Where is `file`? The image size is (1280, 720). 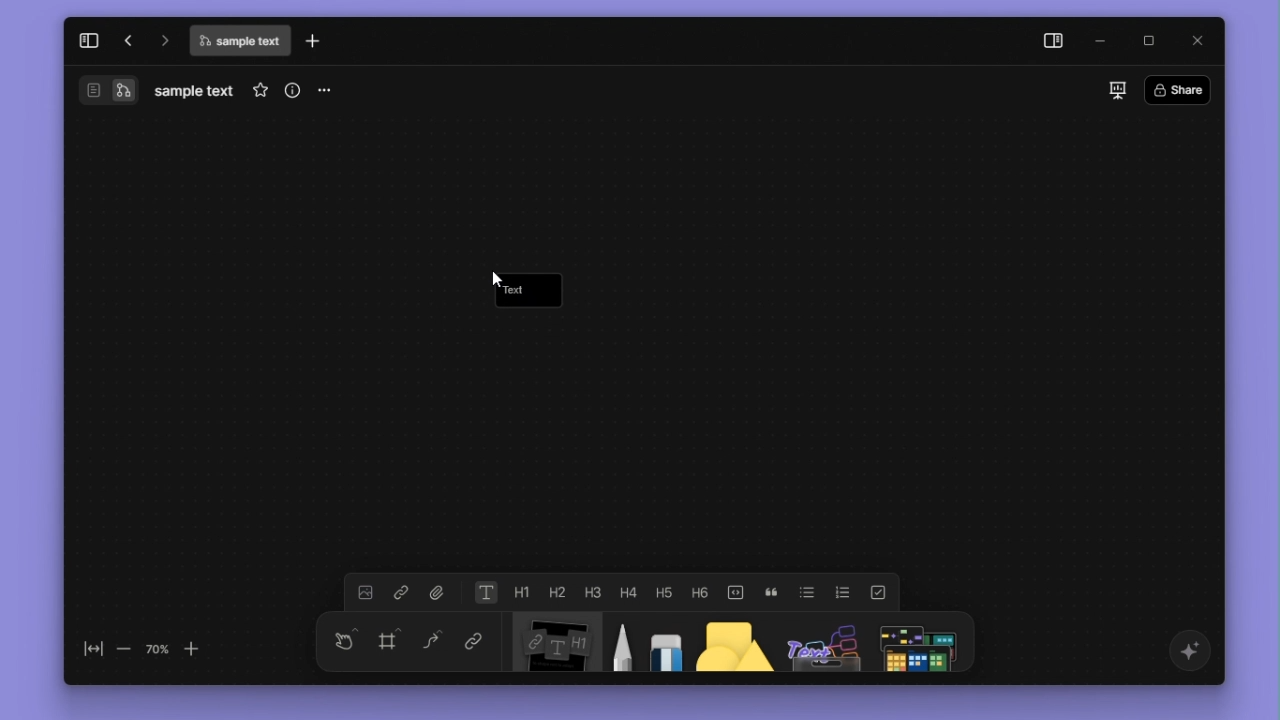 file is located at coordinates (437, 592).